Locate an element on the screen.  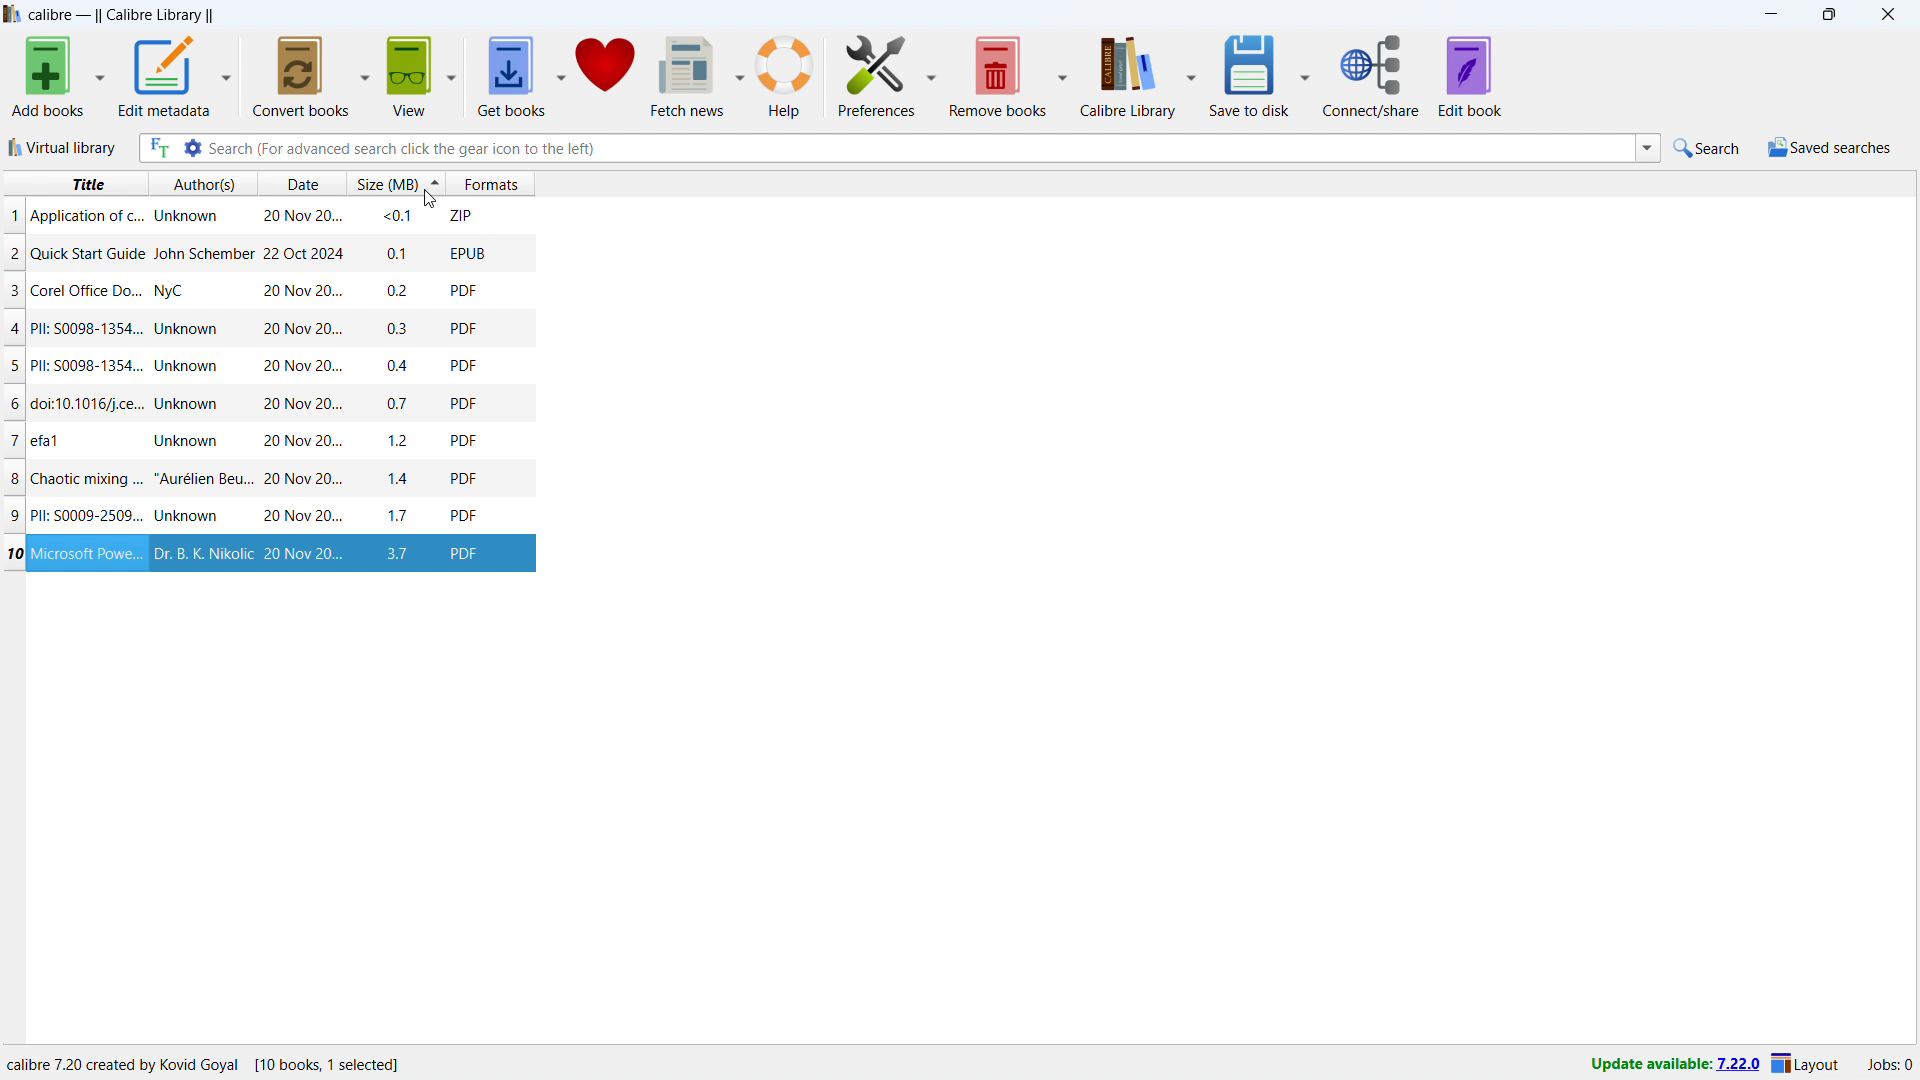
title is located at coordinates (84, 366).